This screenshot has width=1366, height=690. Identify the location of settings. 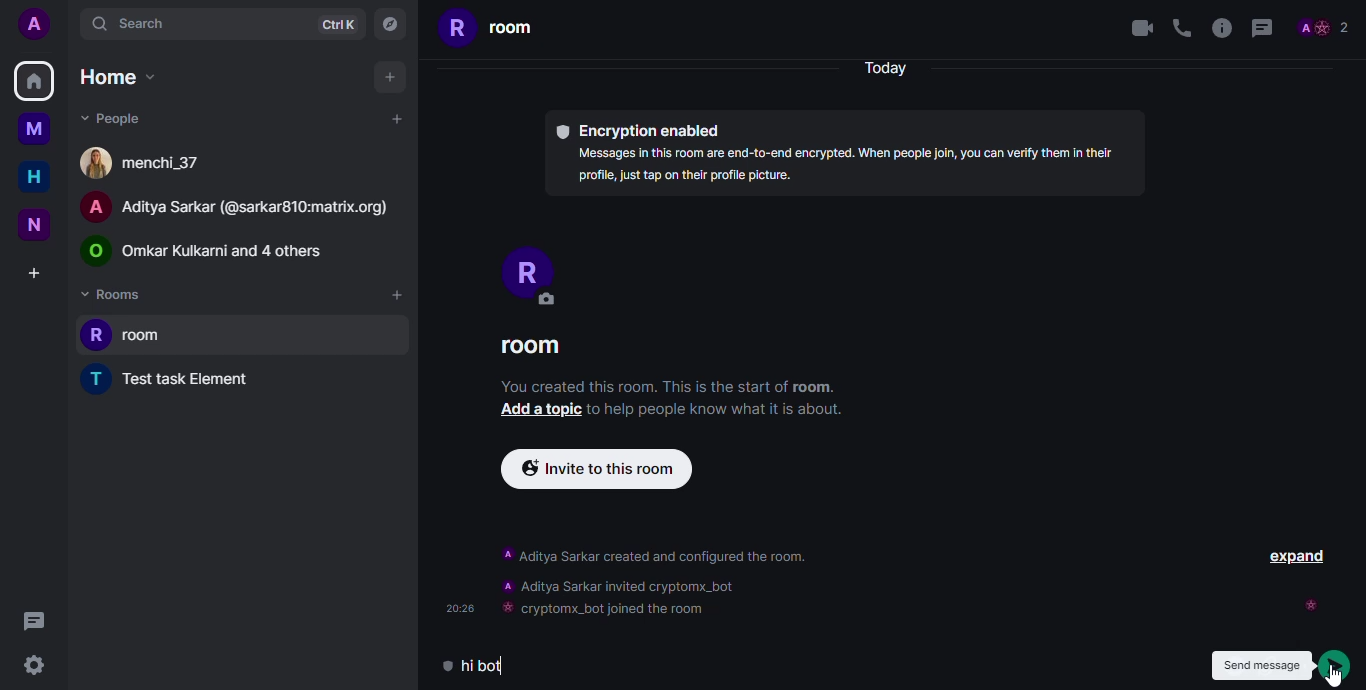
(45, 663).